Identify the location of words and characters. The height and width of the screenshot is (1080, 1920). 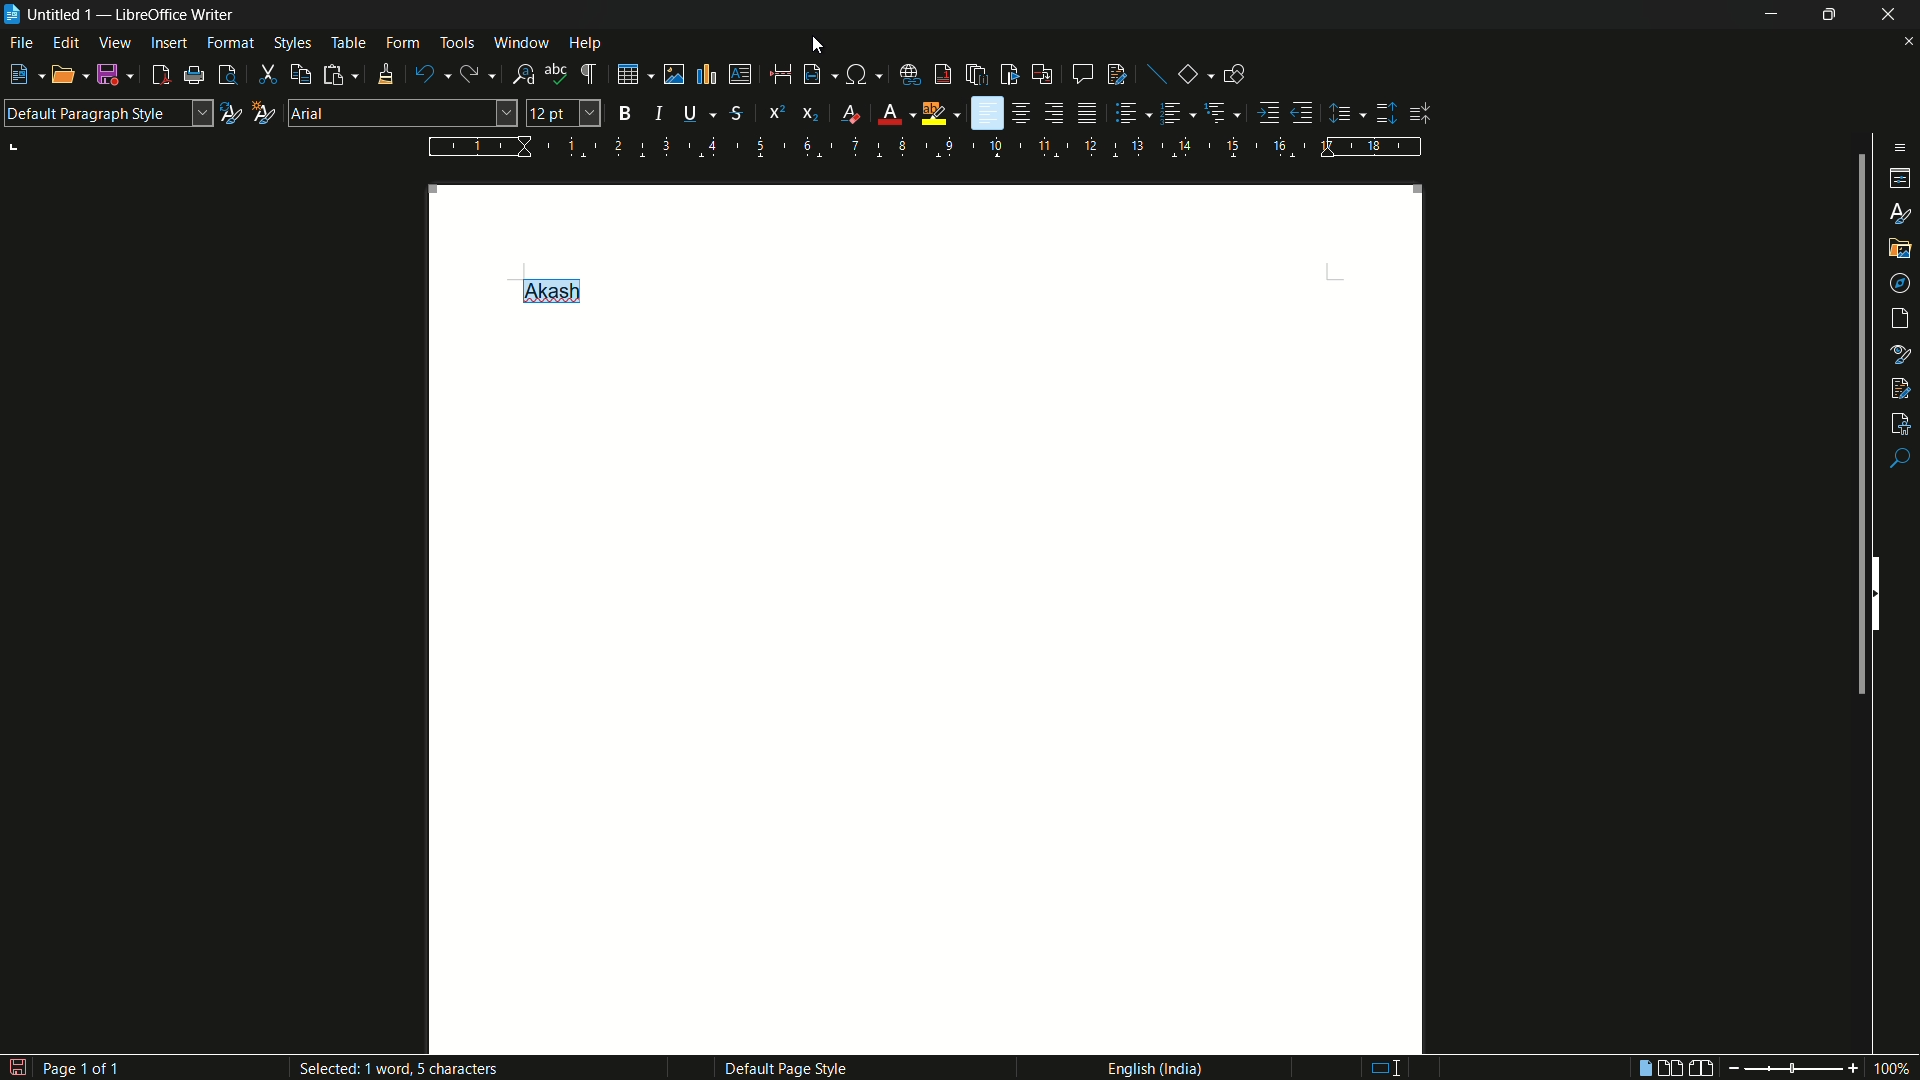
(404, 1071).